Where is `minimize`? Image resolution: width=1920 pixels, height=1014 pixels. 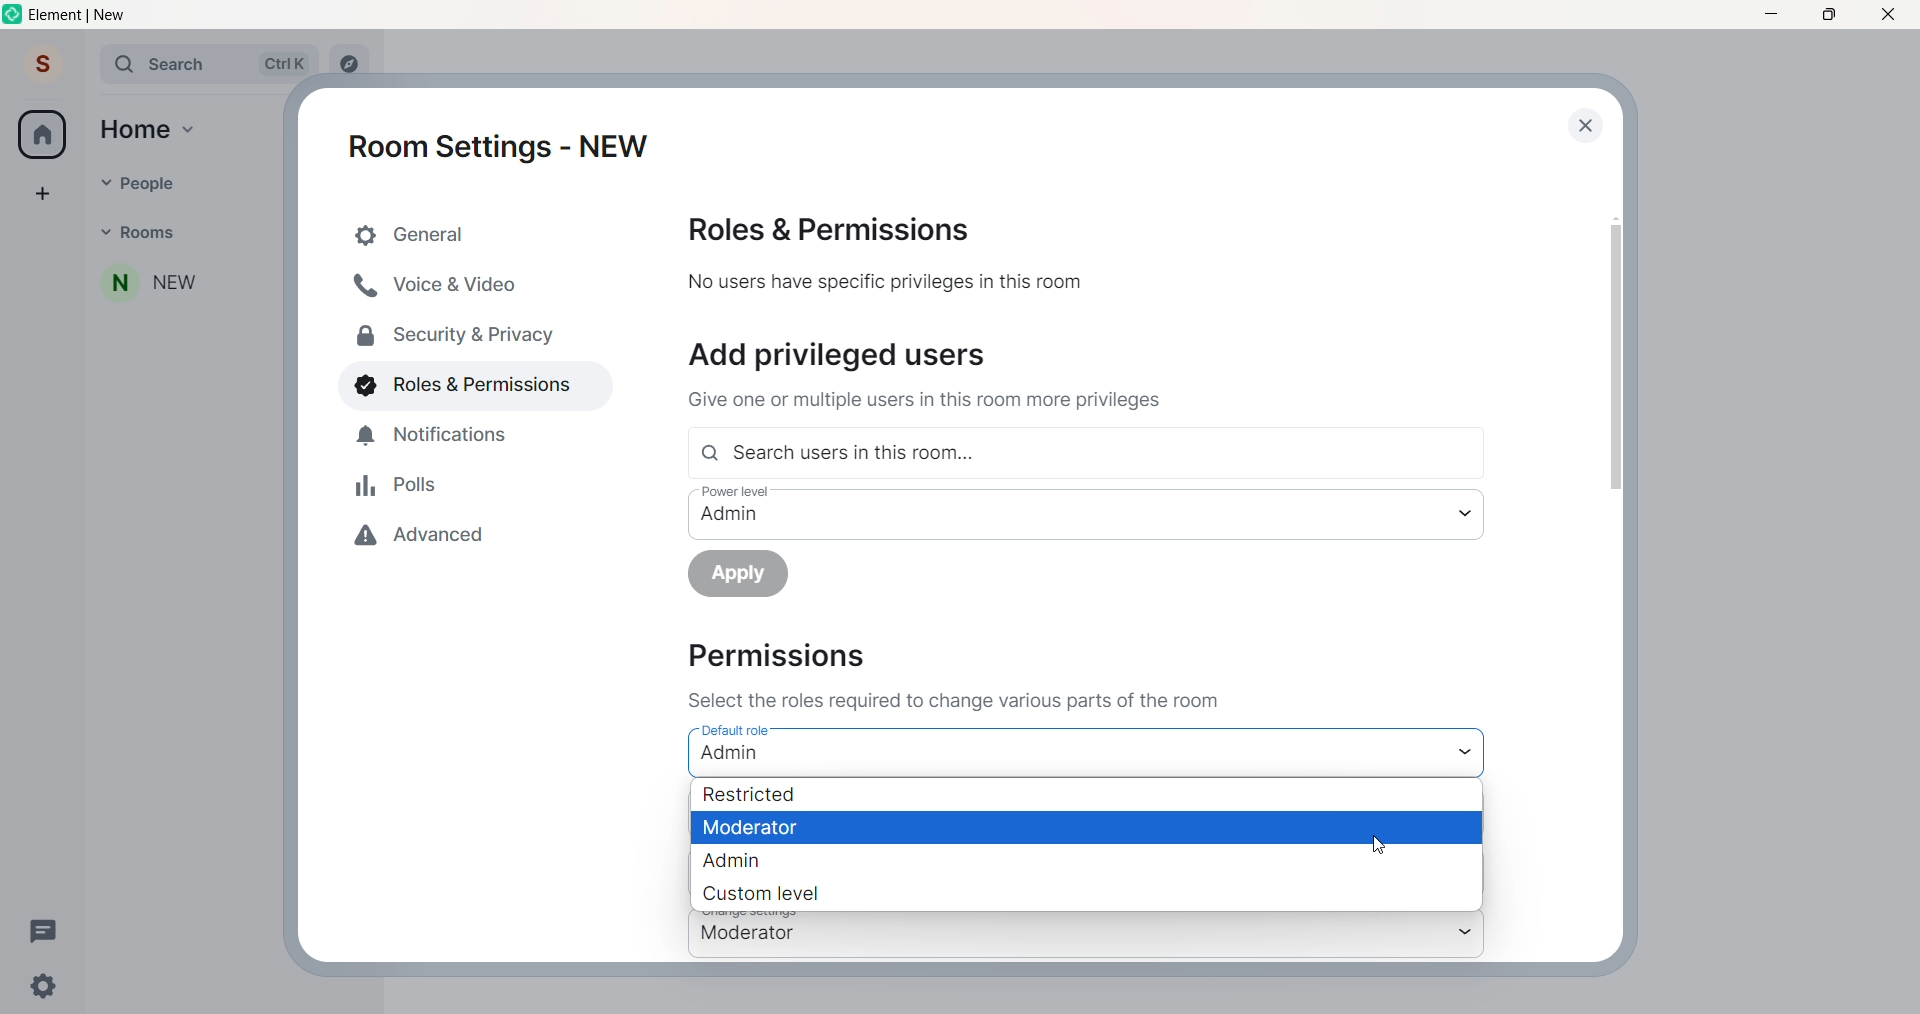
minimize is located at coordinates (1766, 15).